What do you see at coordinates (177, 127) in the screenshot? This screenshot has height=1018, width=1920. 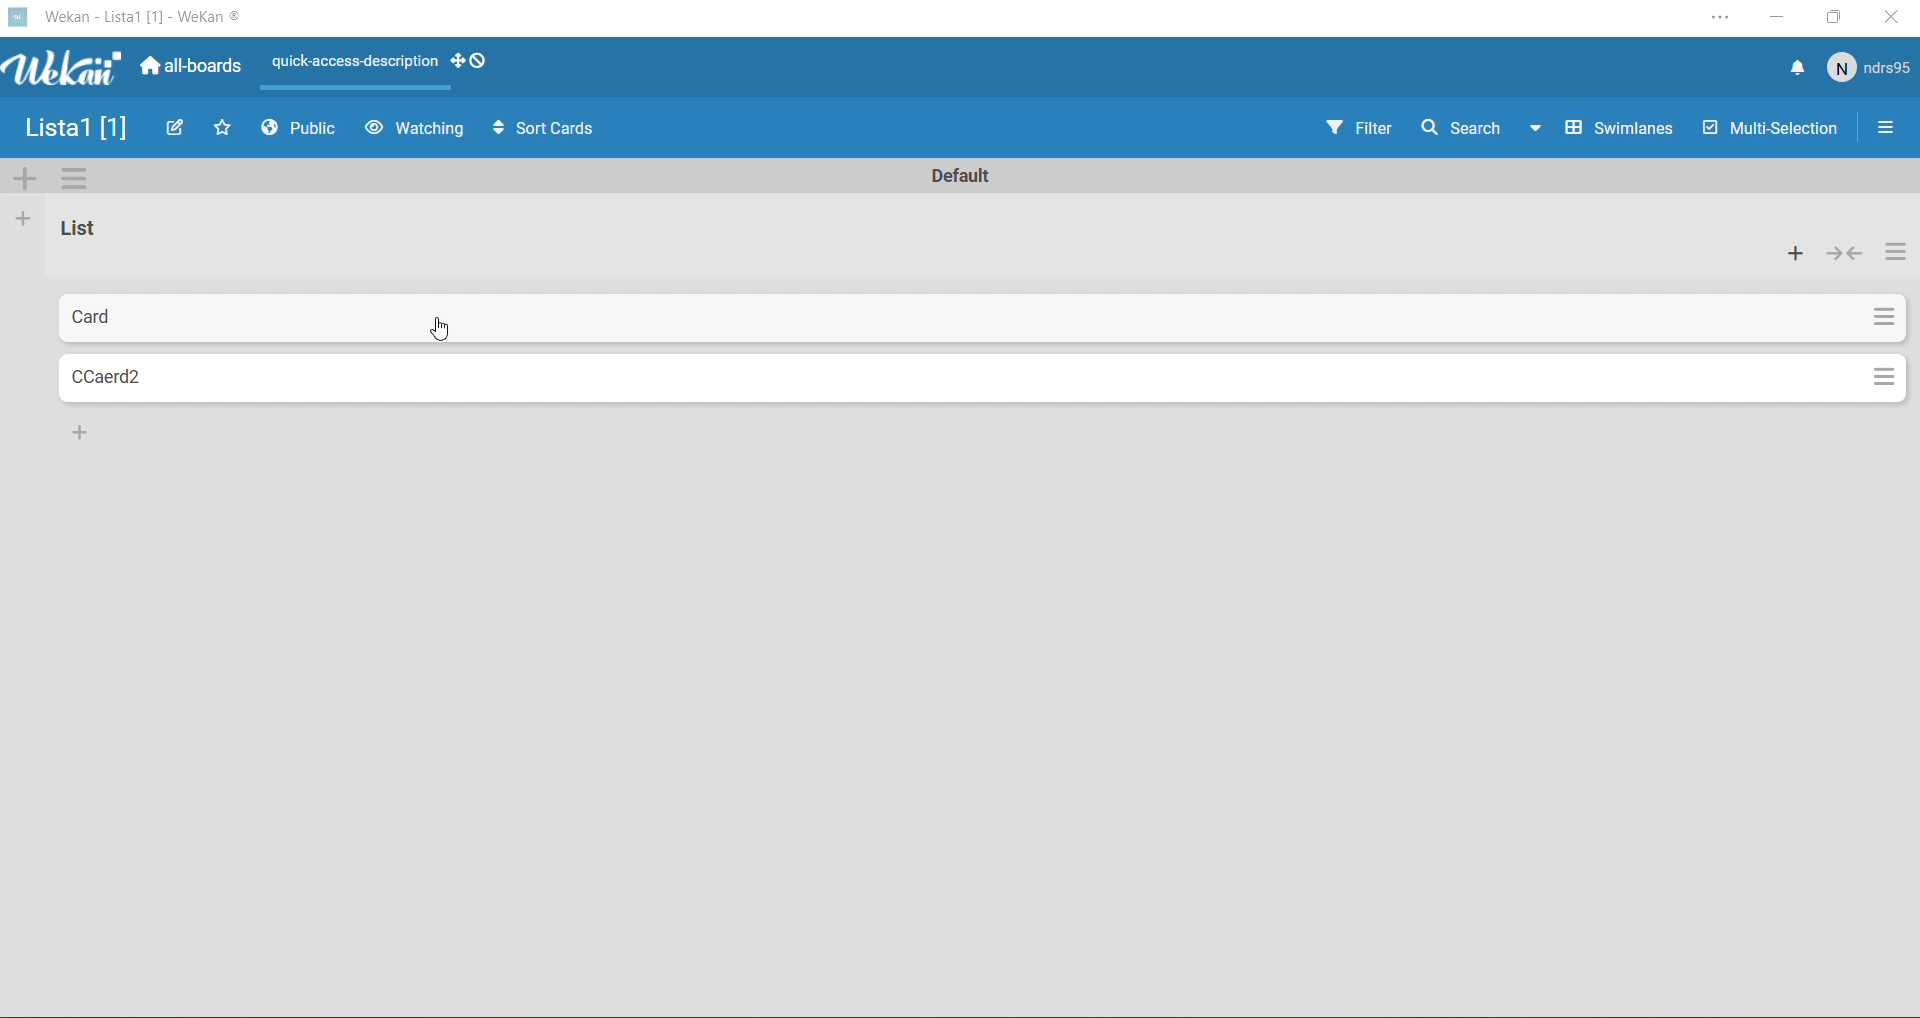 I see `Edit` at bounding box center [177, 127].